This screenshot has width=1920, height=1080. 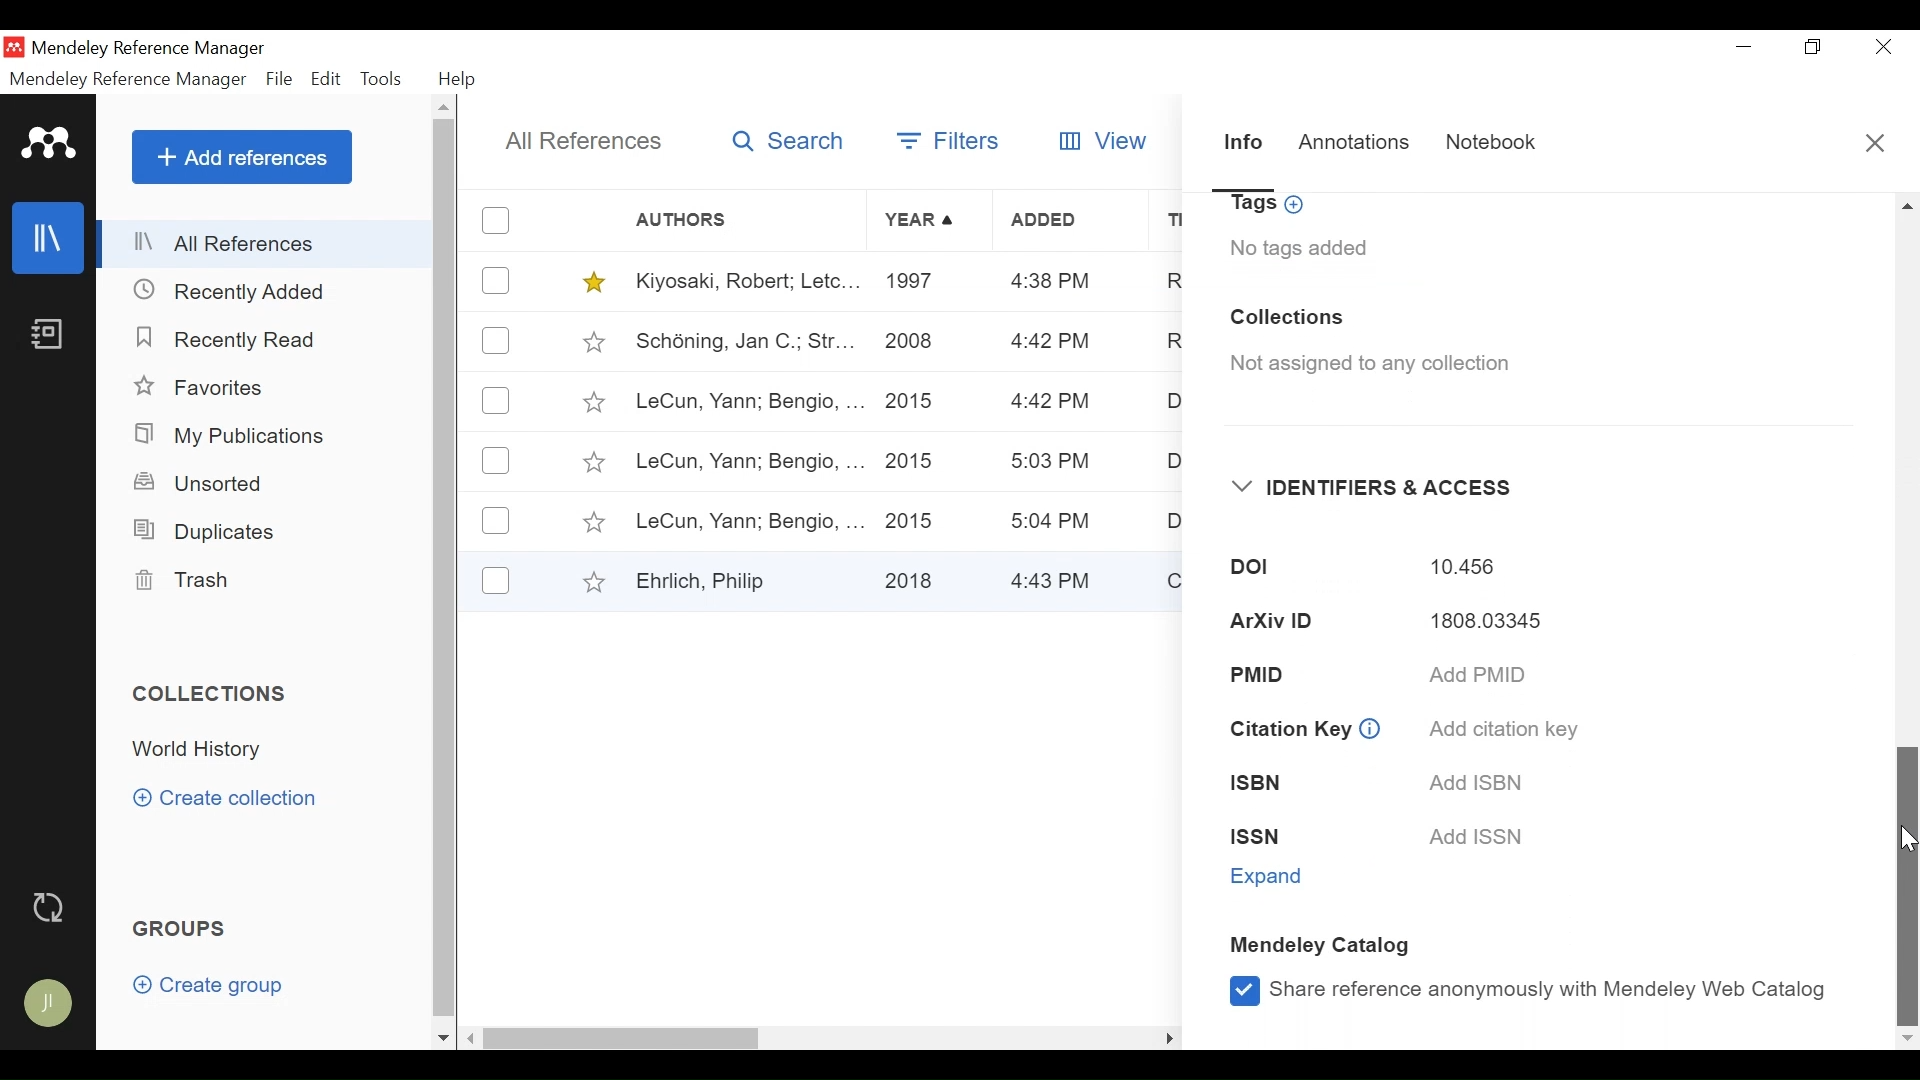 I want to click on Help, so click(x=457, y=79).